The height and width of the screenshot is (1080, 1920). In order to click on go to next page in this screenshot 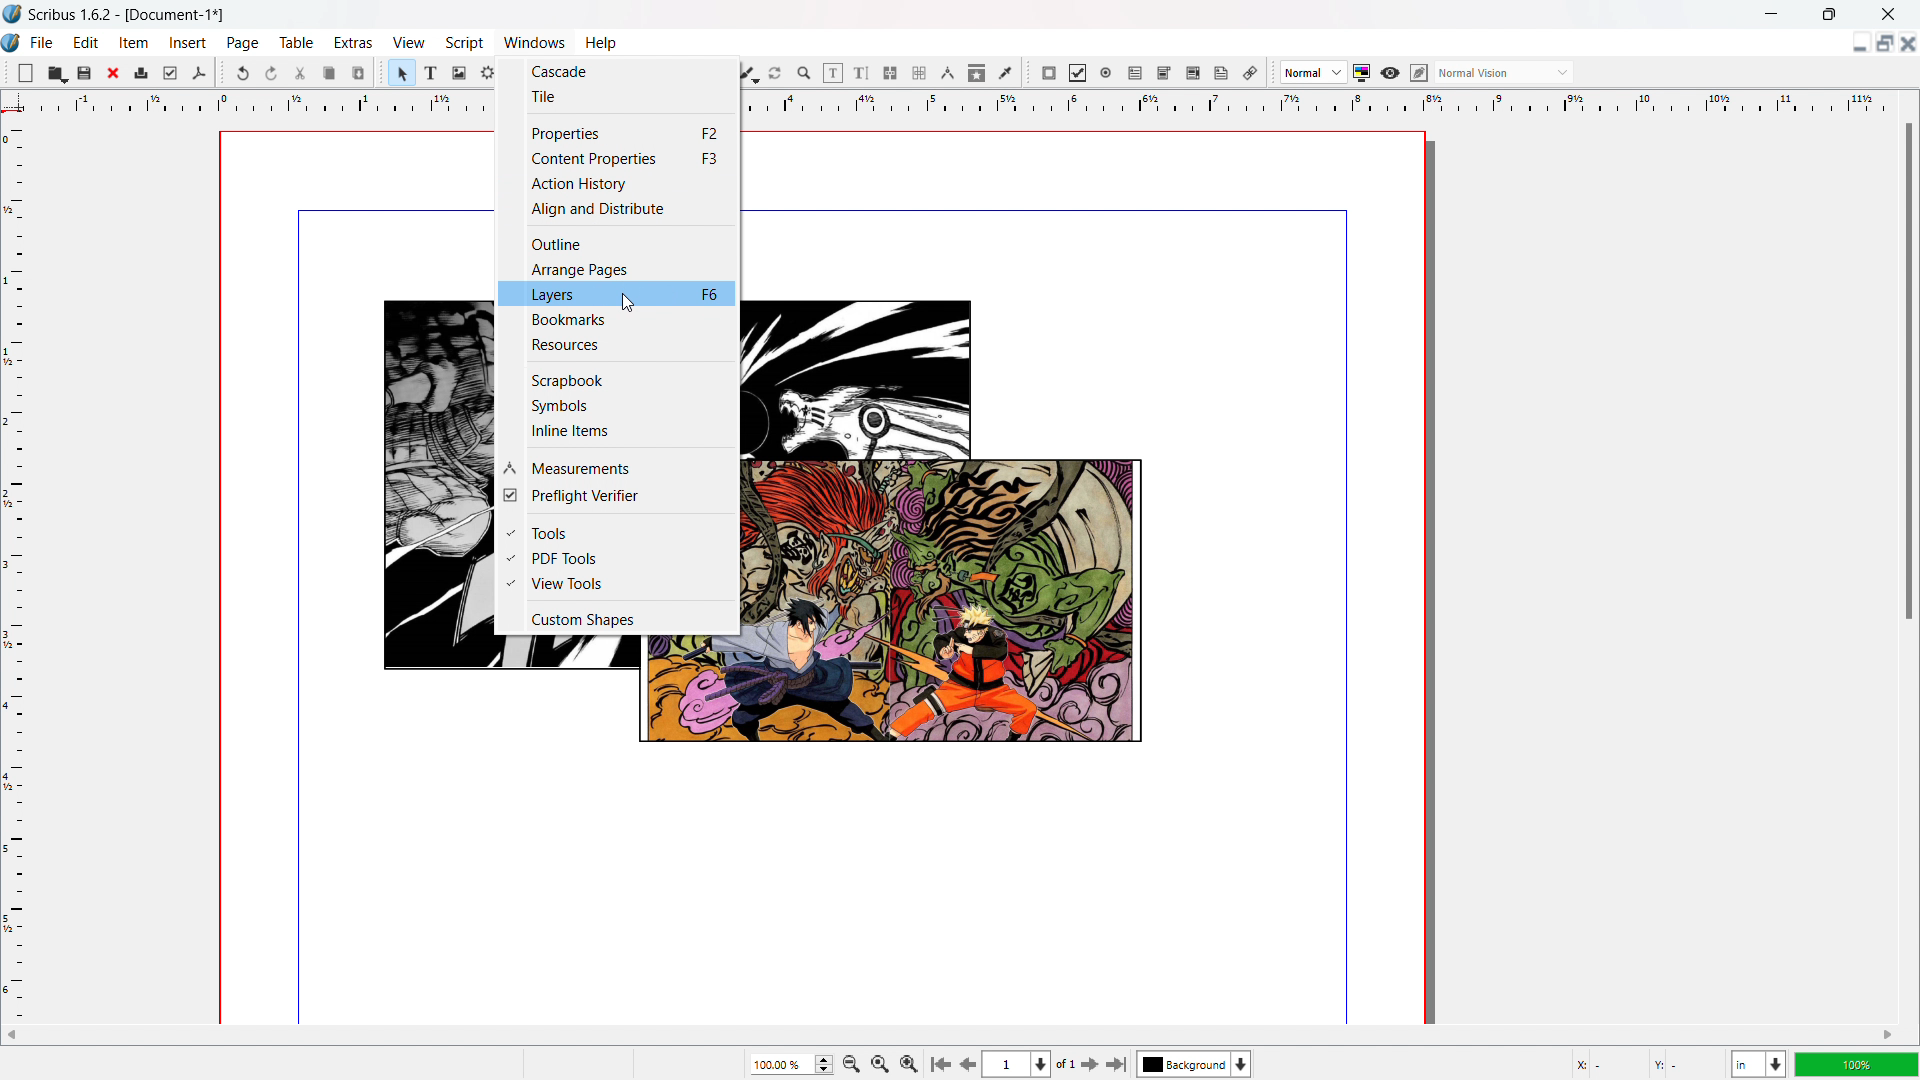, I will do `click(1089, 1064)`.